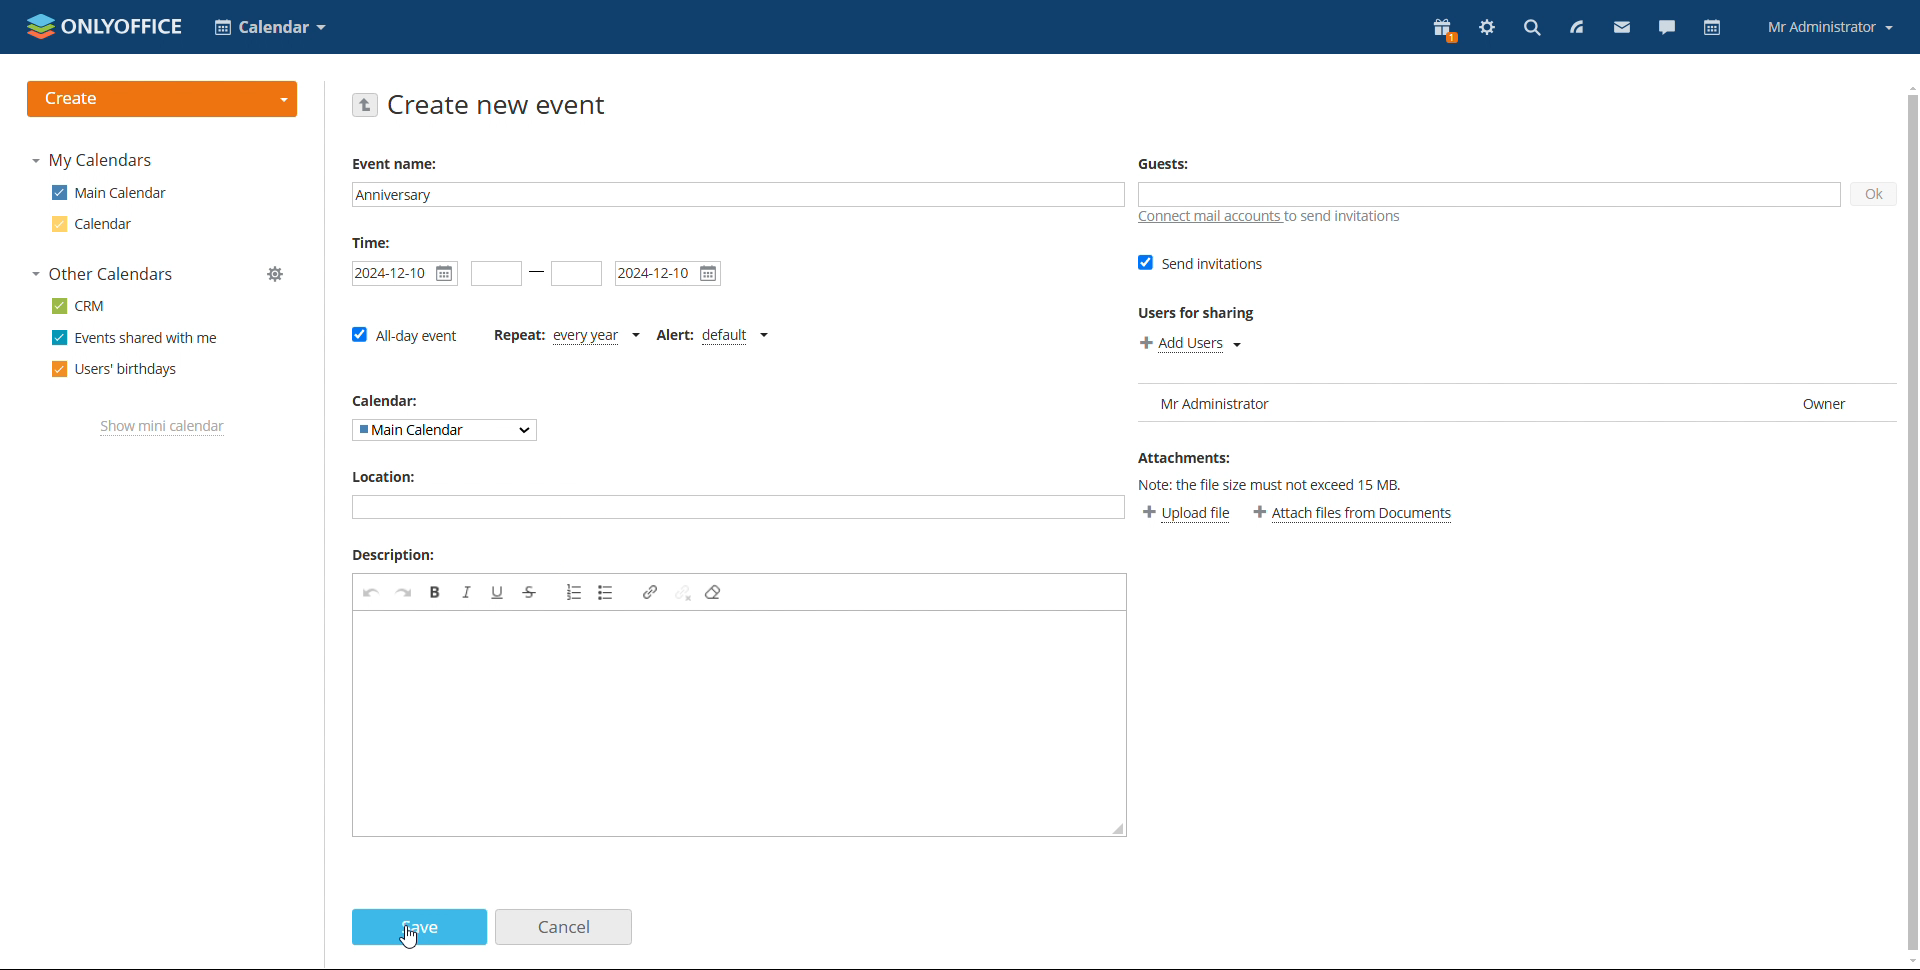 Image resolution: width=1920 pixels, height=970 pixels. What do you see at coordinates (1202, 263) in the screenshot?
I see `send invitations` at bounding box center [1202, 263].